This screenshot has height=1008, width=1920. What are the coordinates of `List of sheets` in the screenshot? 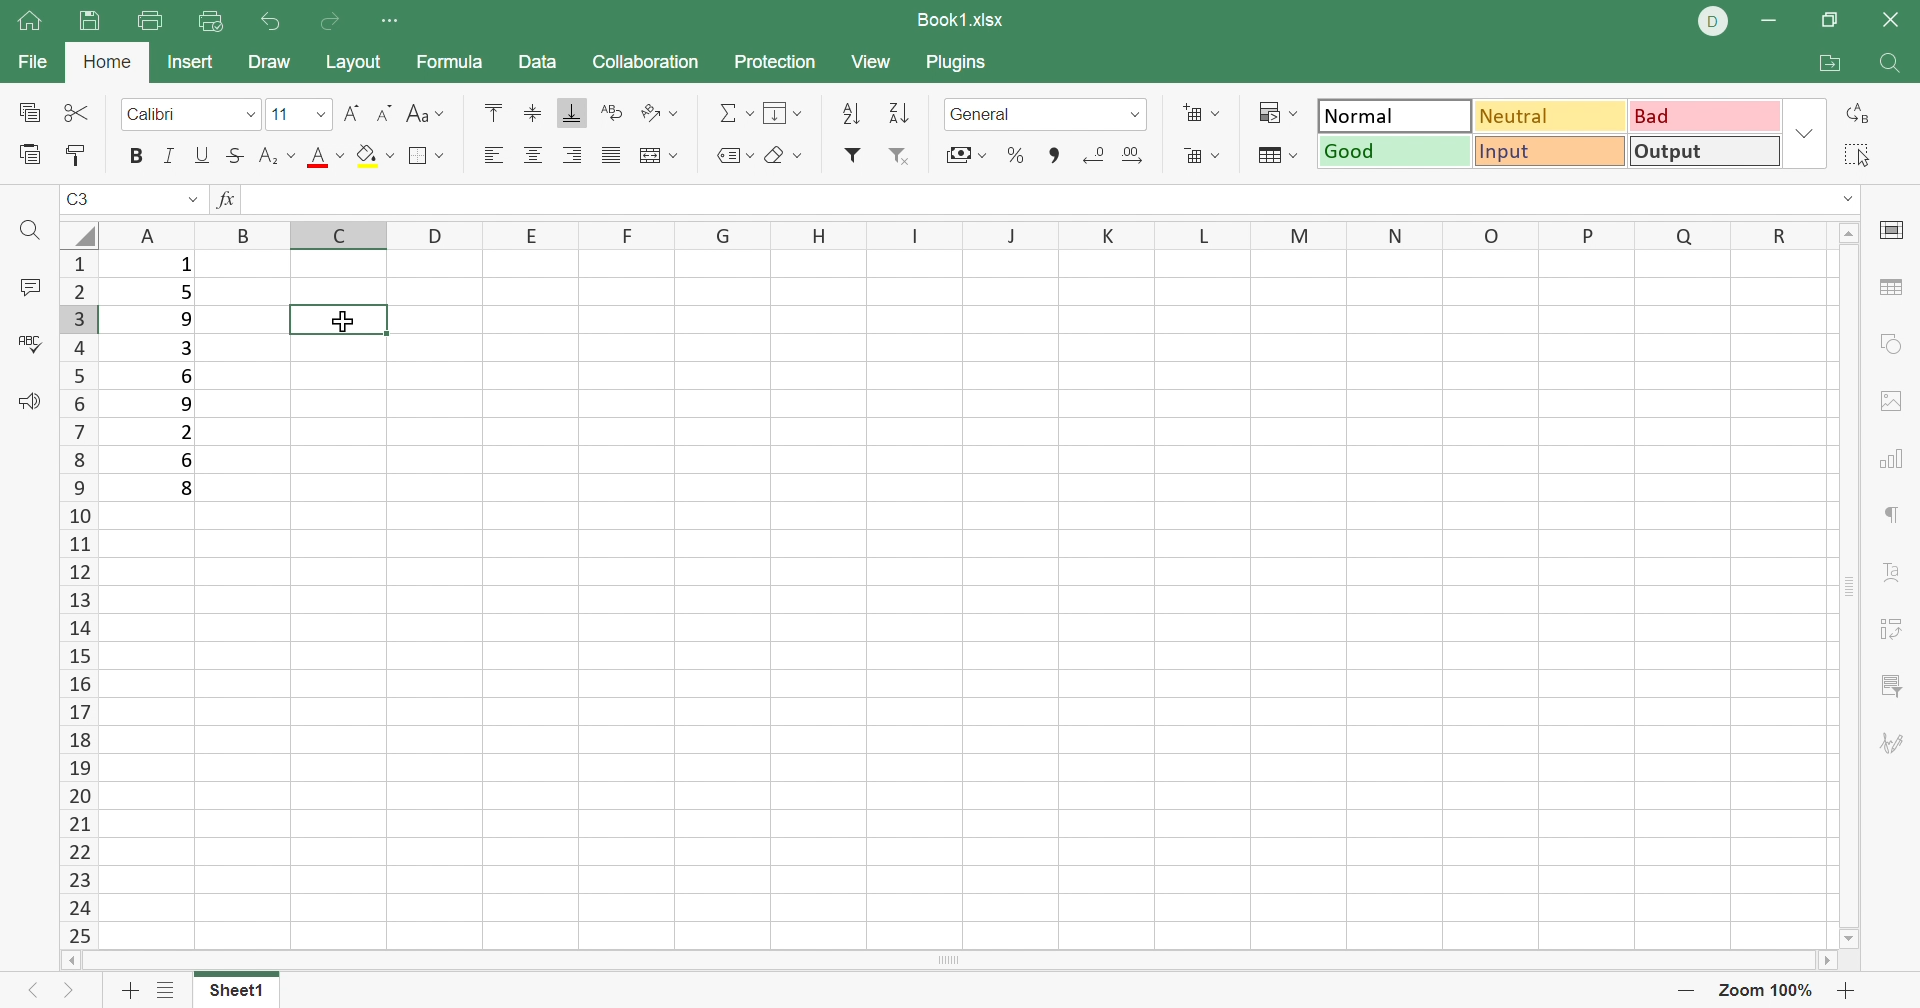 It's located at (168, 990).